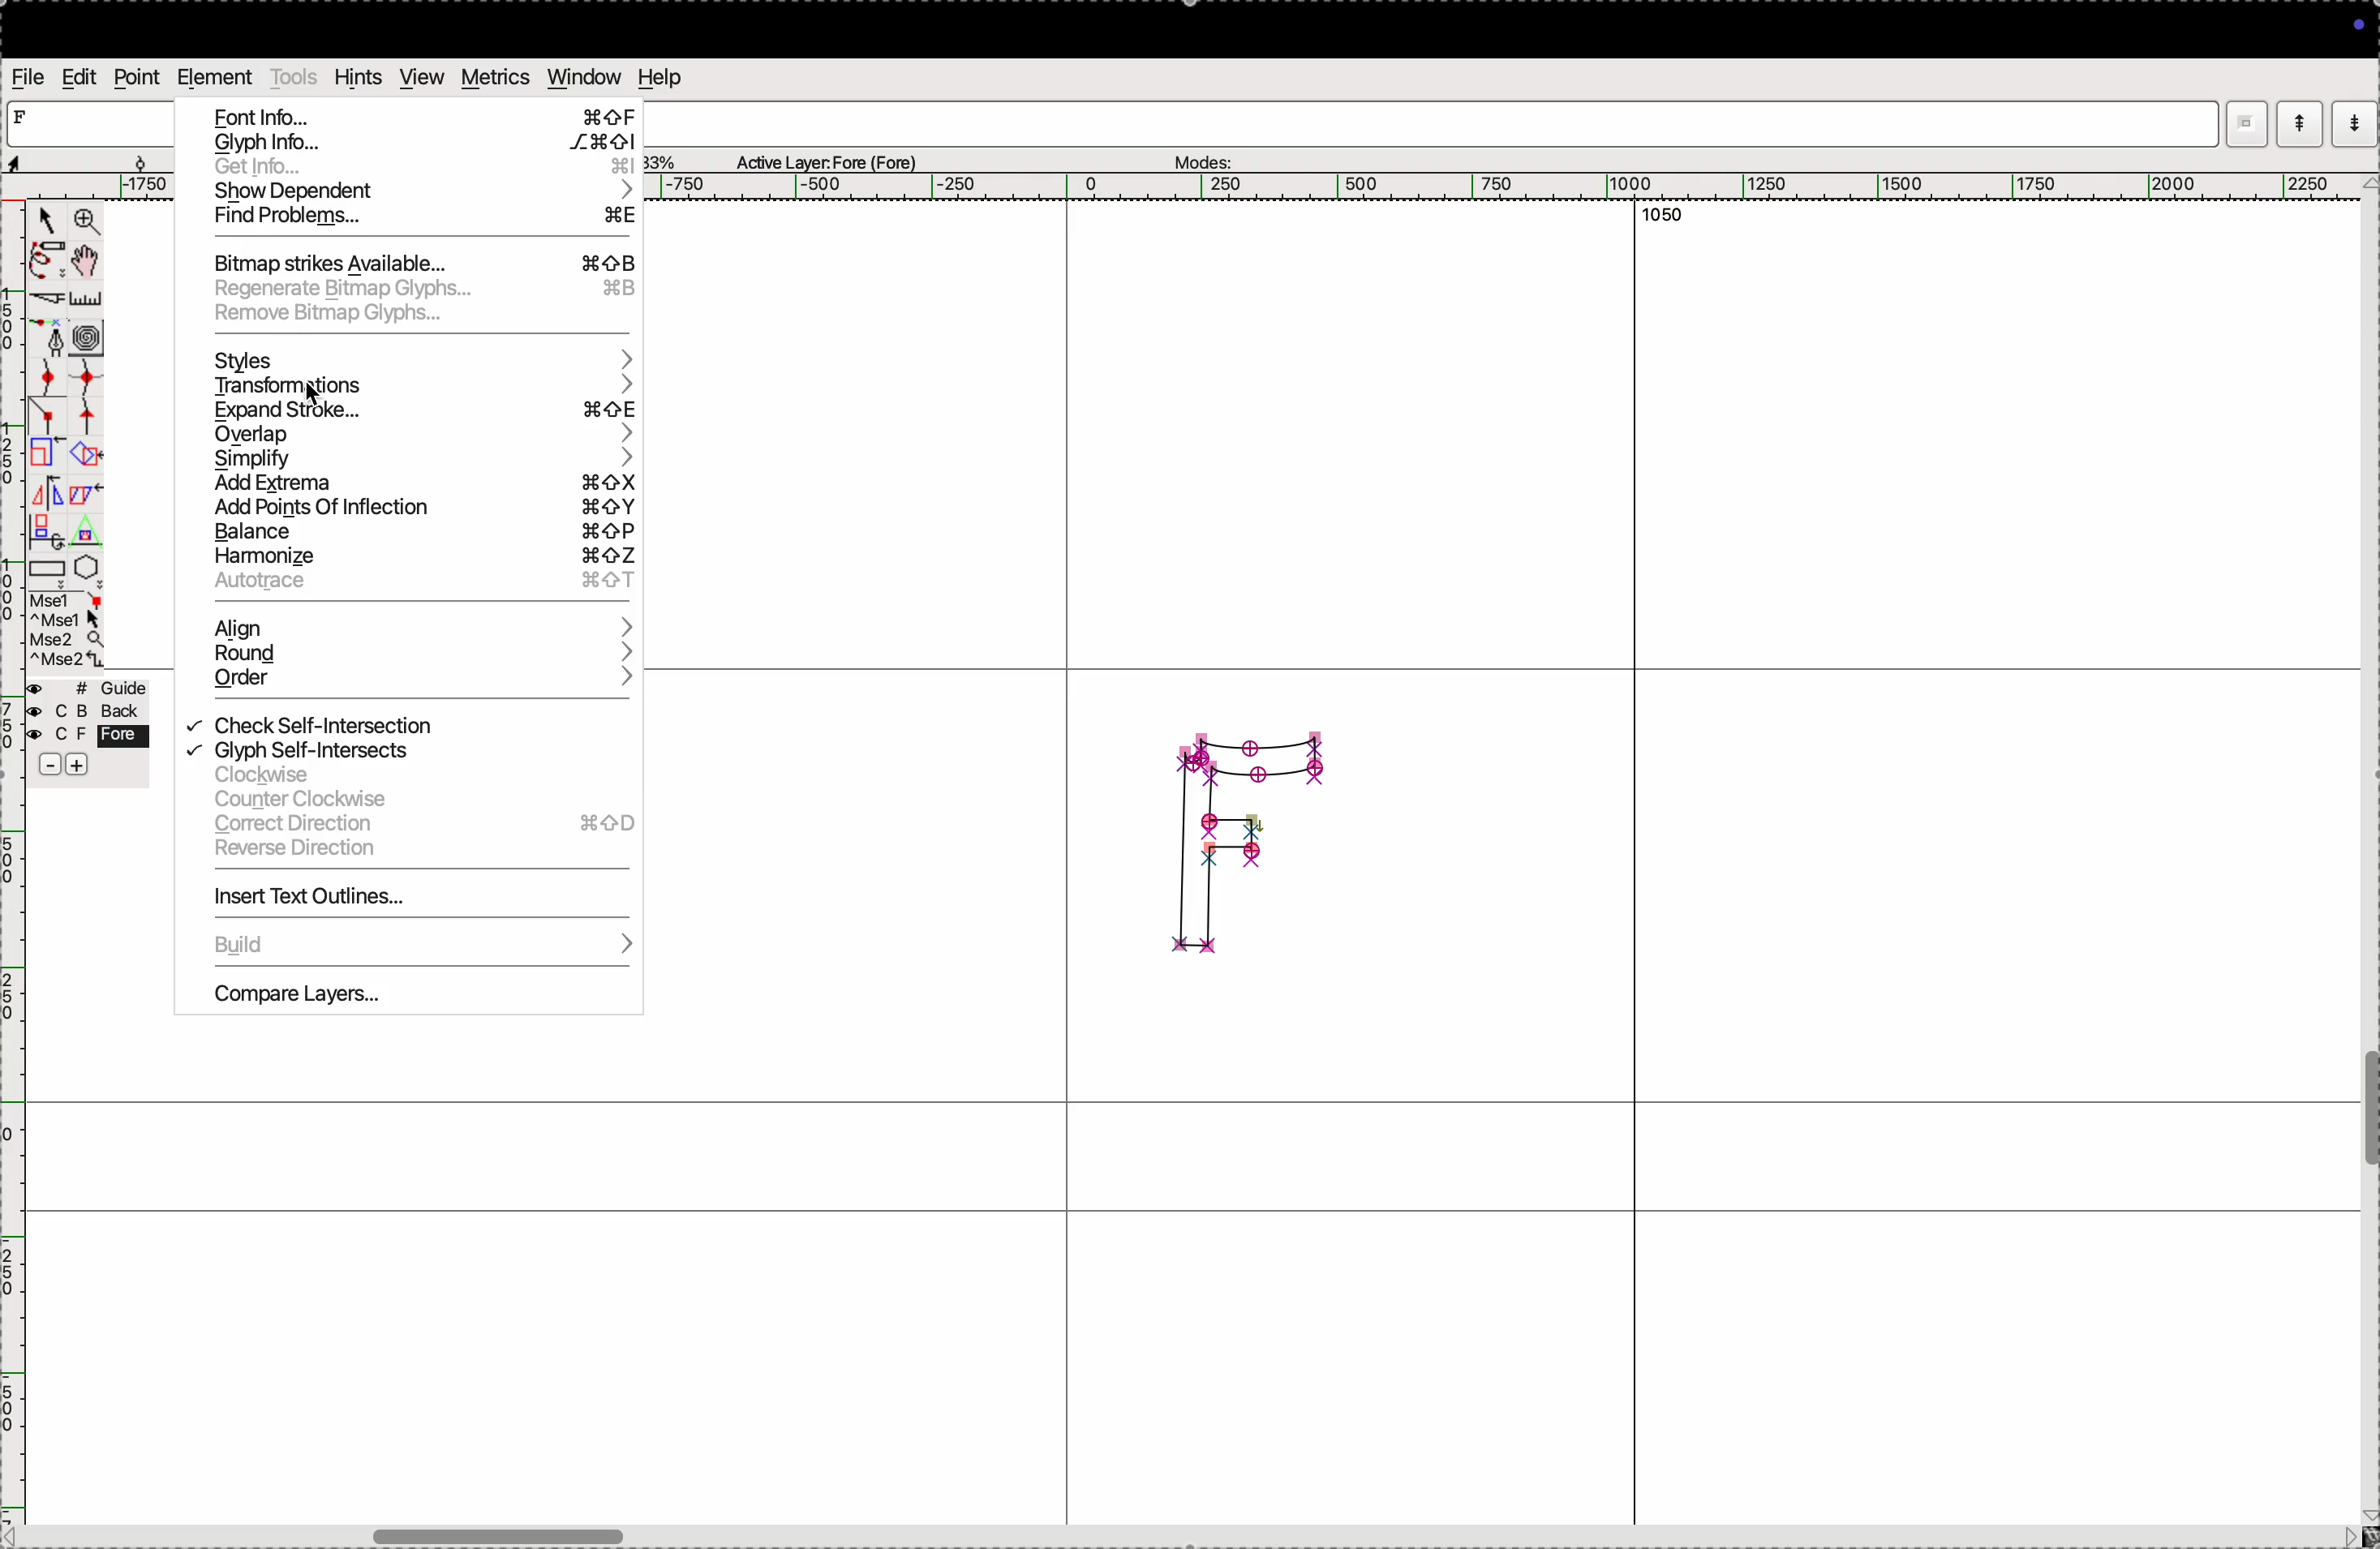  Describe the element at coordinates (421, 260) in the screenshot. I see `bitmap strikes available` at that location.